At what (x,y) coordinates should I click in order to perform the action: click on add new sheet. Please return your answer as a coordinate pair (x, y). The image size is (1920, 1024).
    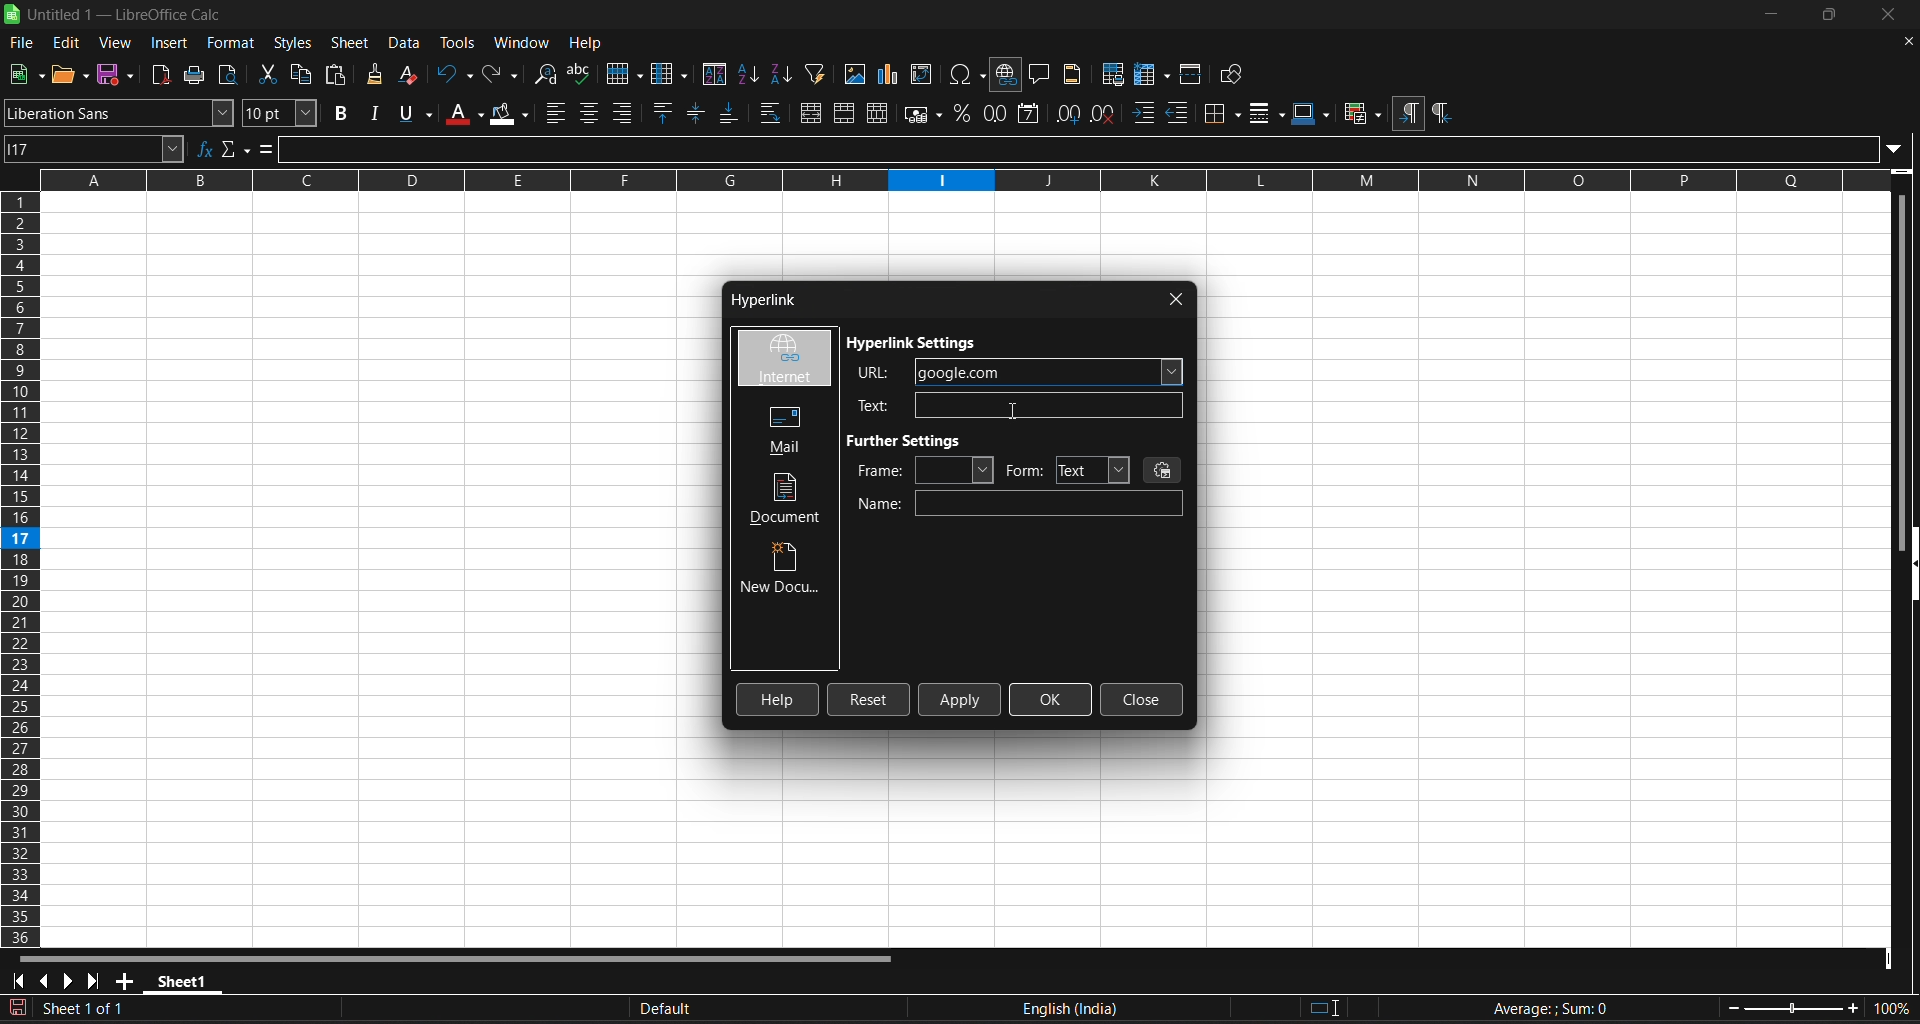
    Looking at the image, I should click on (123, 981).